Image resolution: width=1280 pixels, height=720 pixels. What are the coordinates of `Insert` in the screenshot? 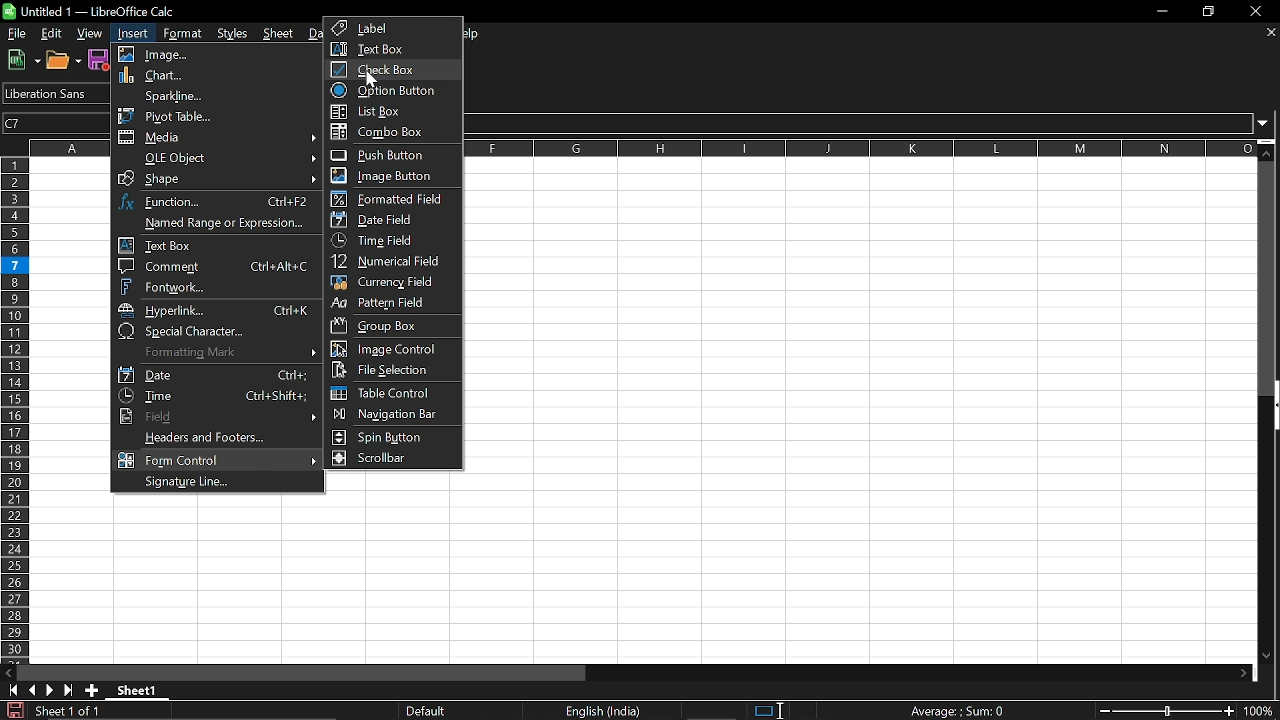 It's located at (130, 34).